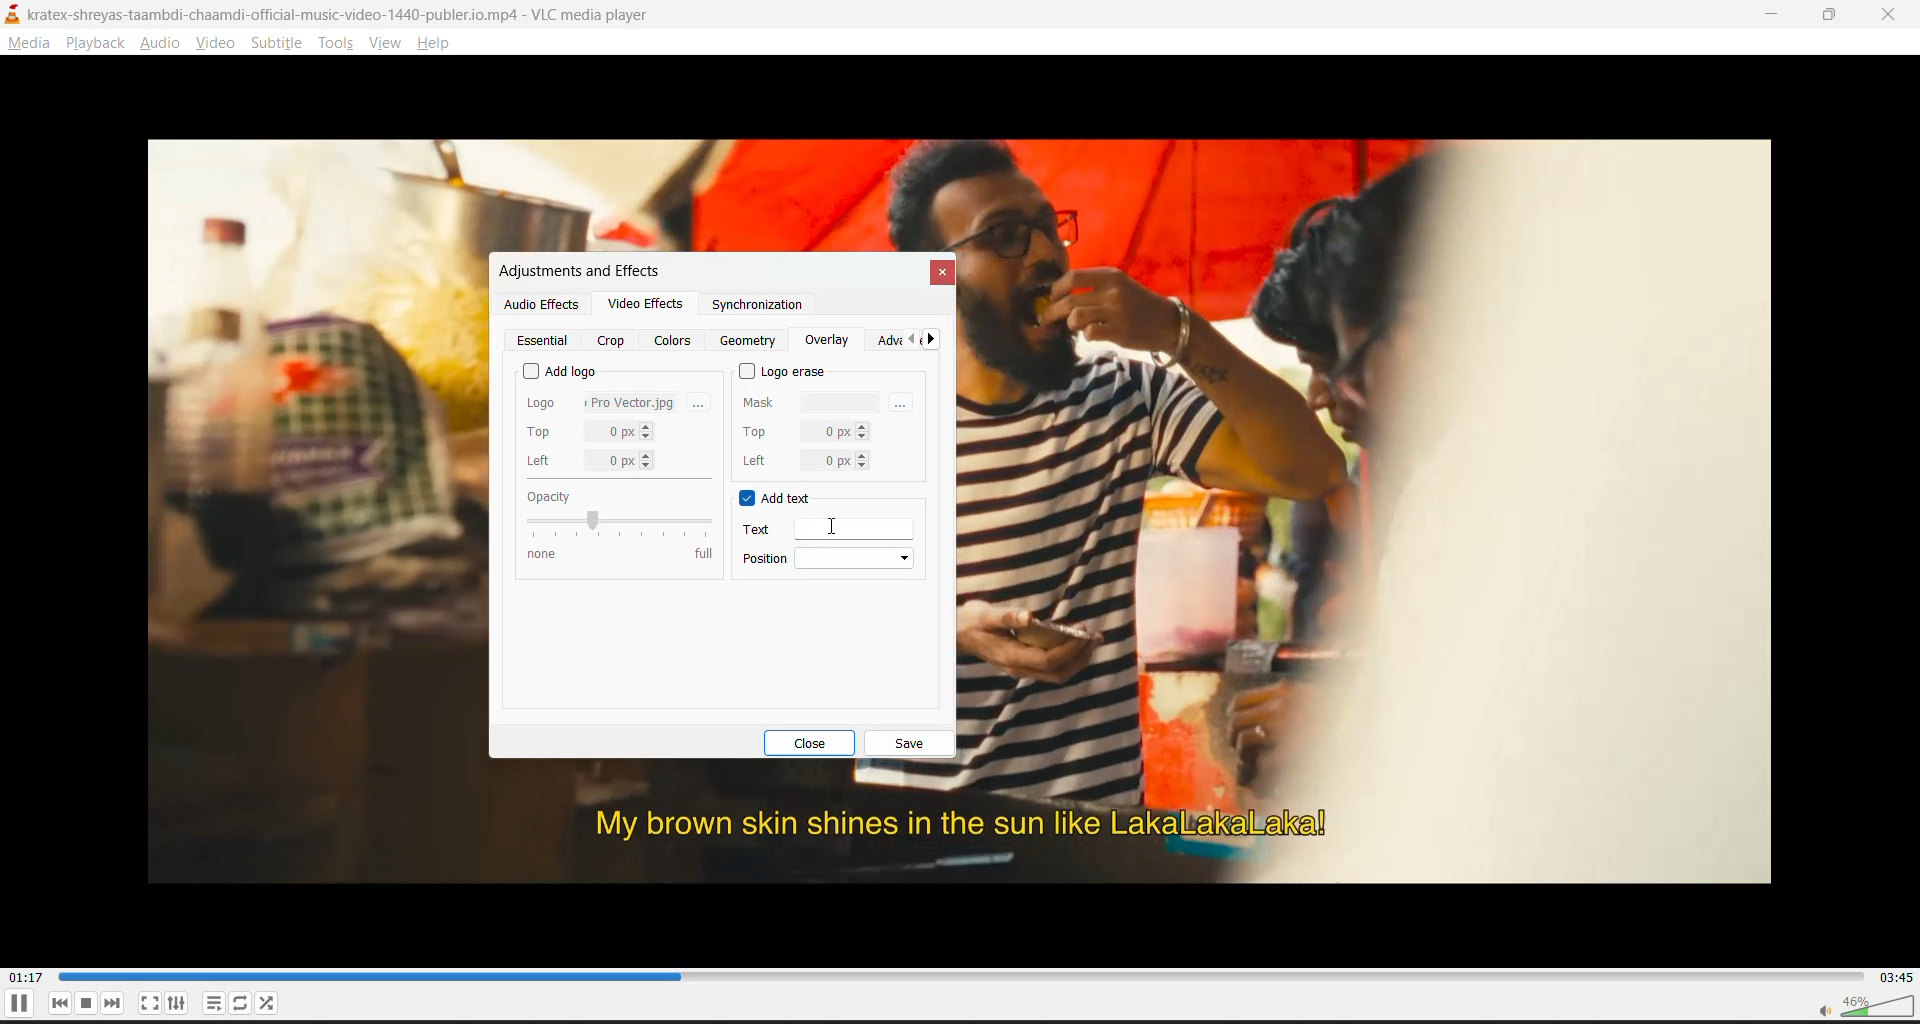  Describe the element at coordinates (934, 342) in the screenshot. I see `next` at that location.